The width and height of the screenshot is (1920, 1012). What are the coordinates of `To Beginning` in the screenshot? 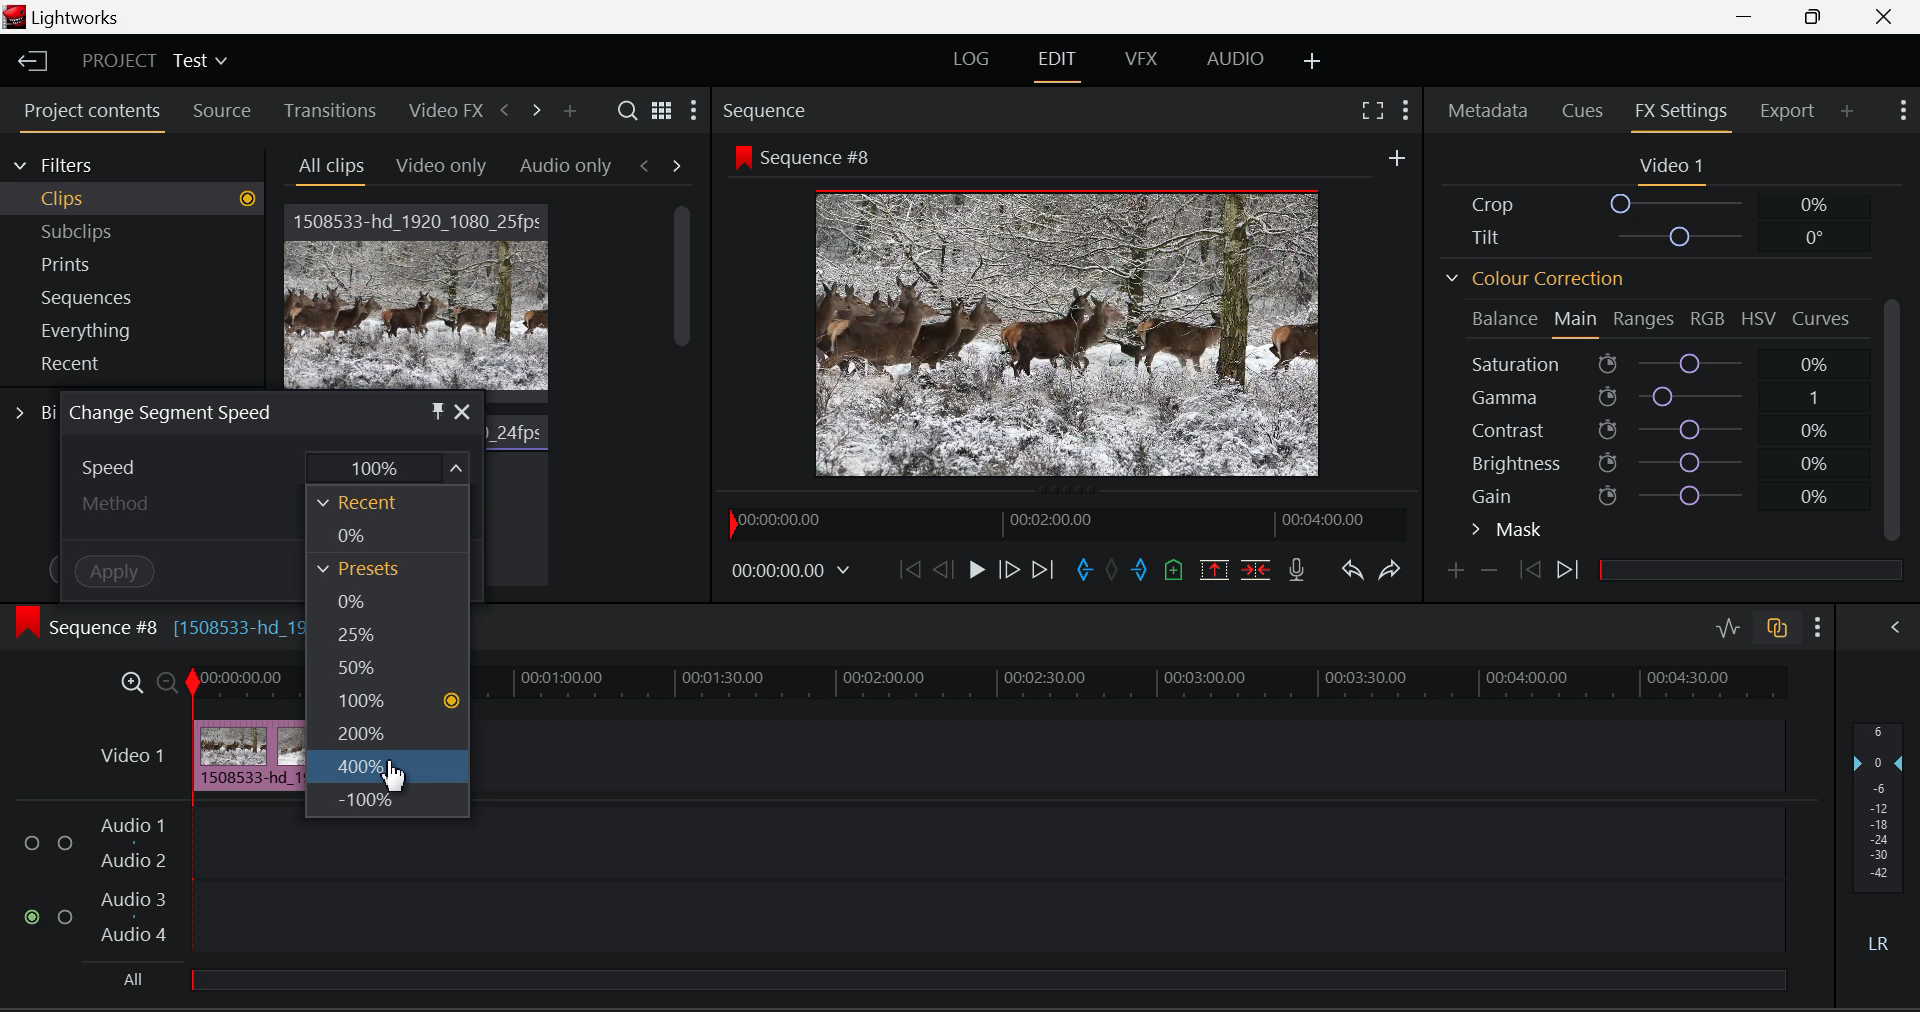 It's located at (907, 571).